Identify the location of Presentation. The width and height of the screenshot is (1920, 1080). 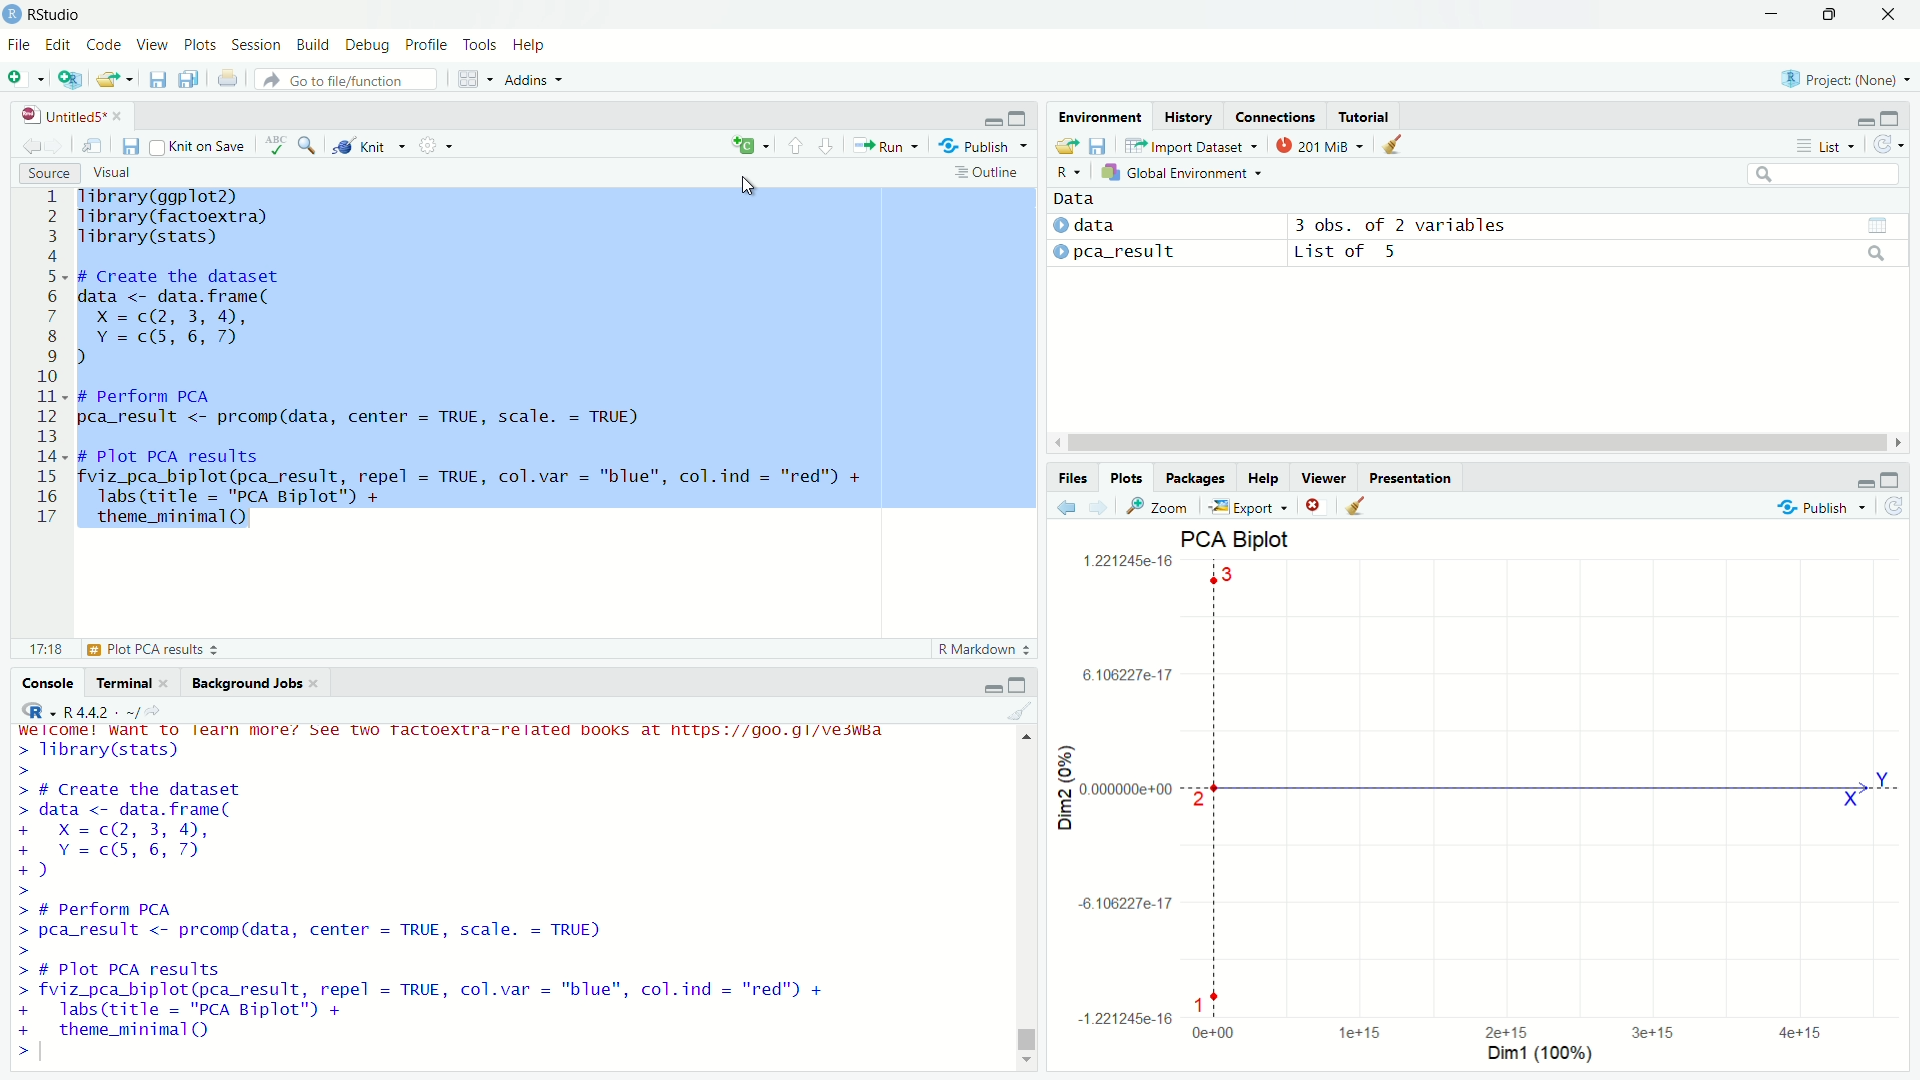
(1411, 478).